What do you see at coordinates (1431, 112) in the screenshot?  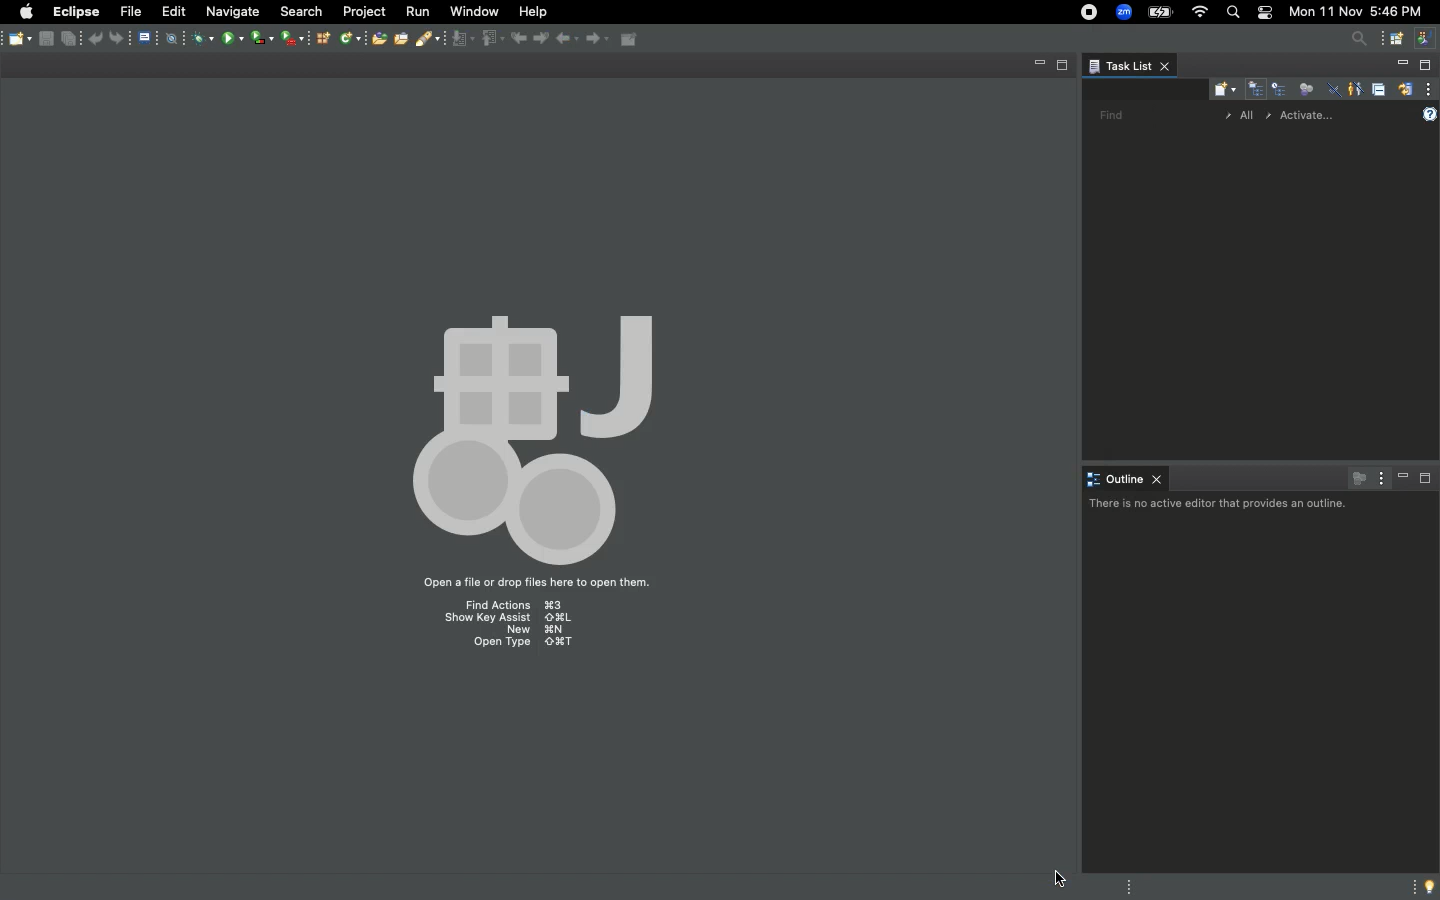 I see `Help` at bounding box center [1431, 112].